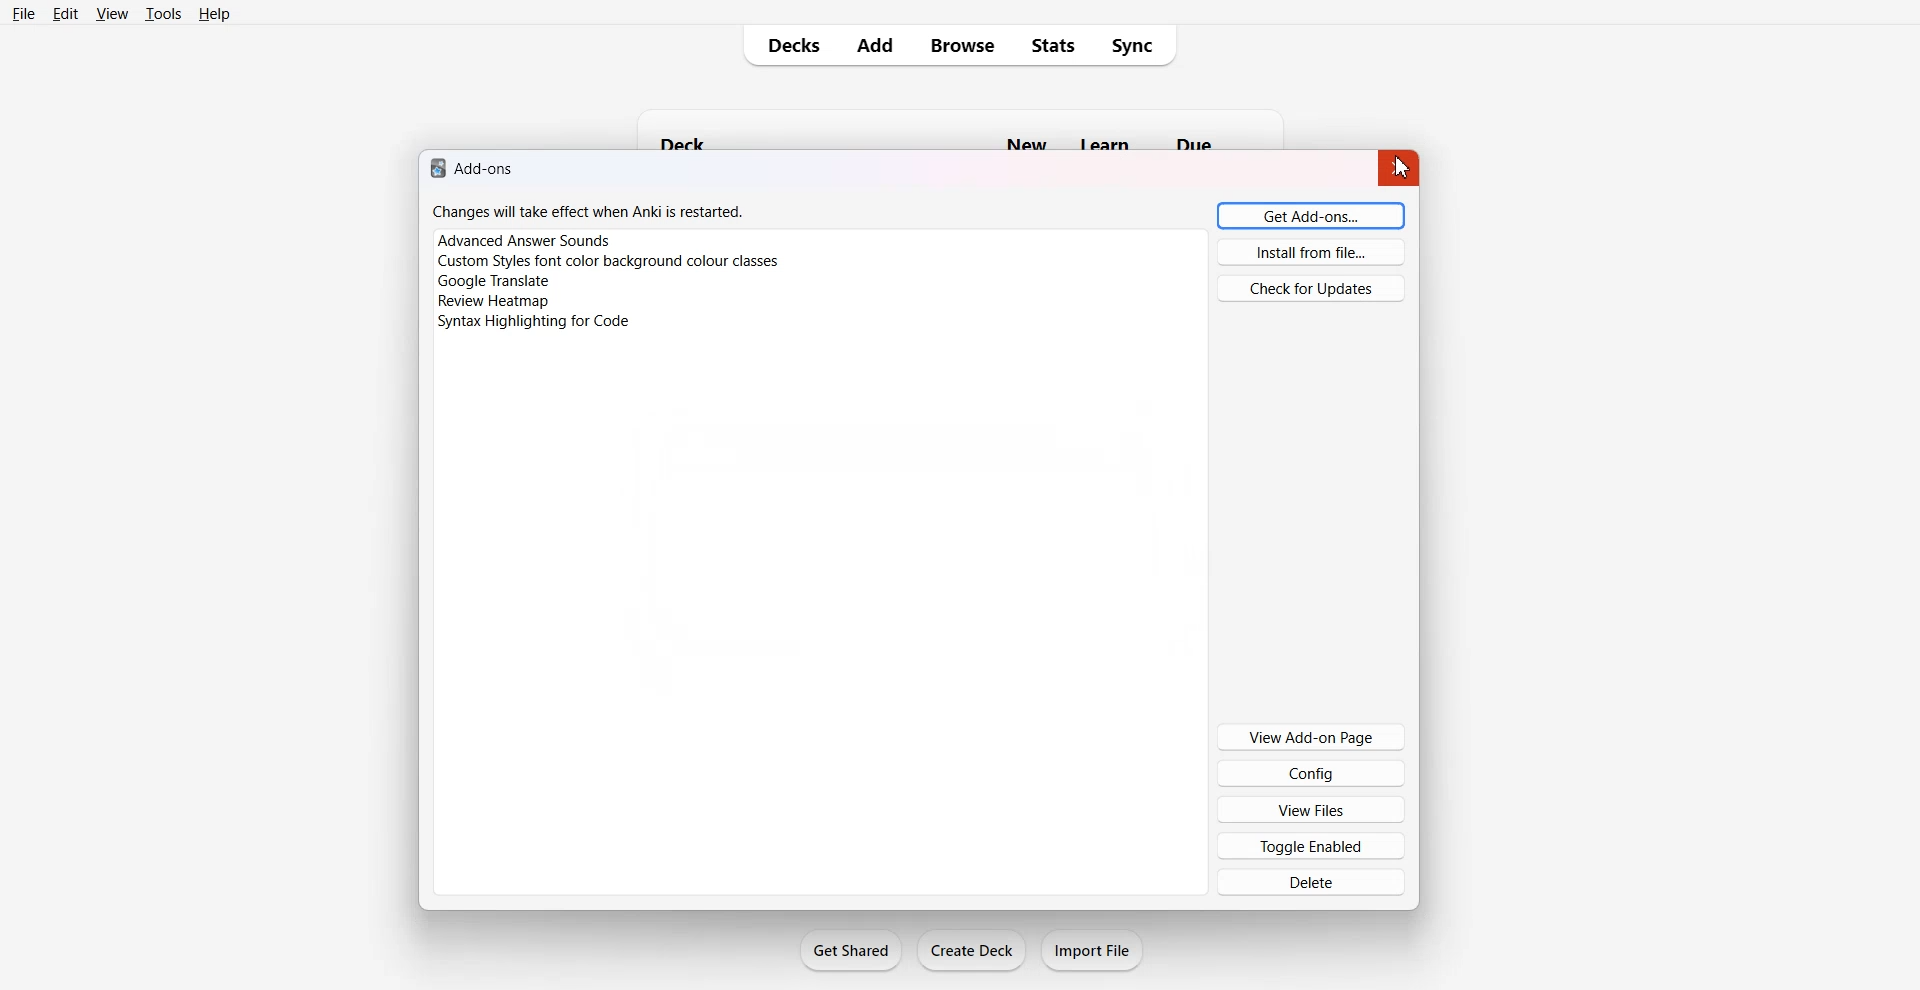 Image resolution: width=1920 pixels, height=990 pixels. What do you see at coordinates (851, 950) in the screenshot?
I see `Get Shared` at bounding box center [851, 950].